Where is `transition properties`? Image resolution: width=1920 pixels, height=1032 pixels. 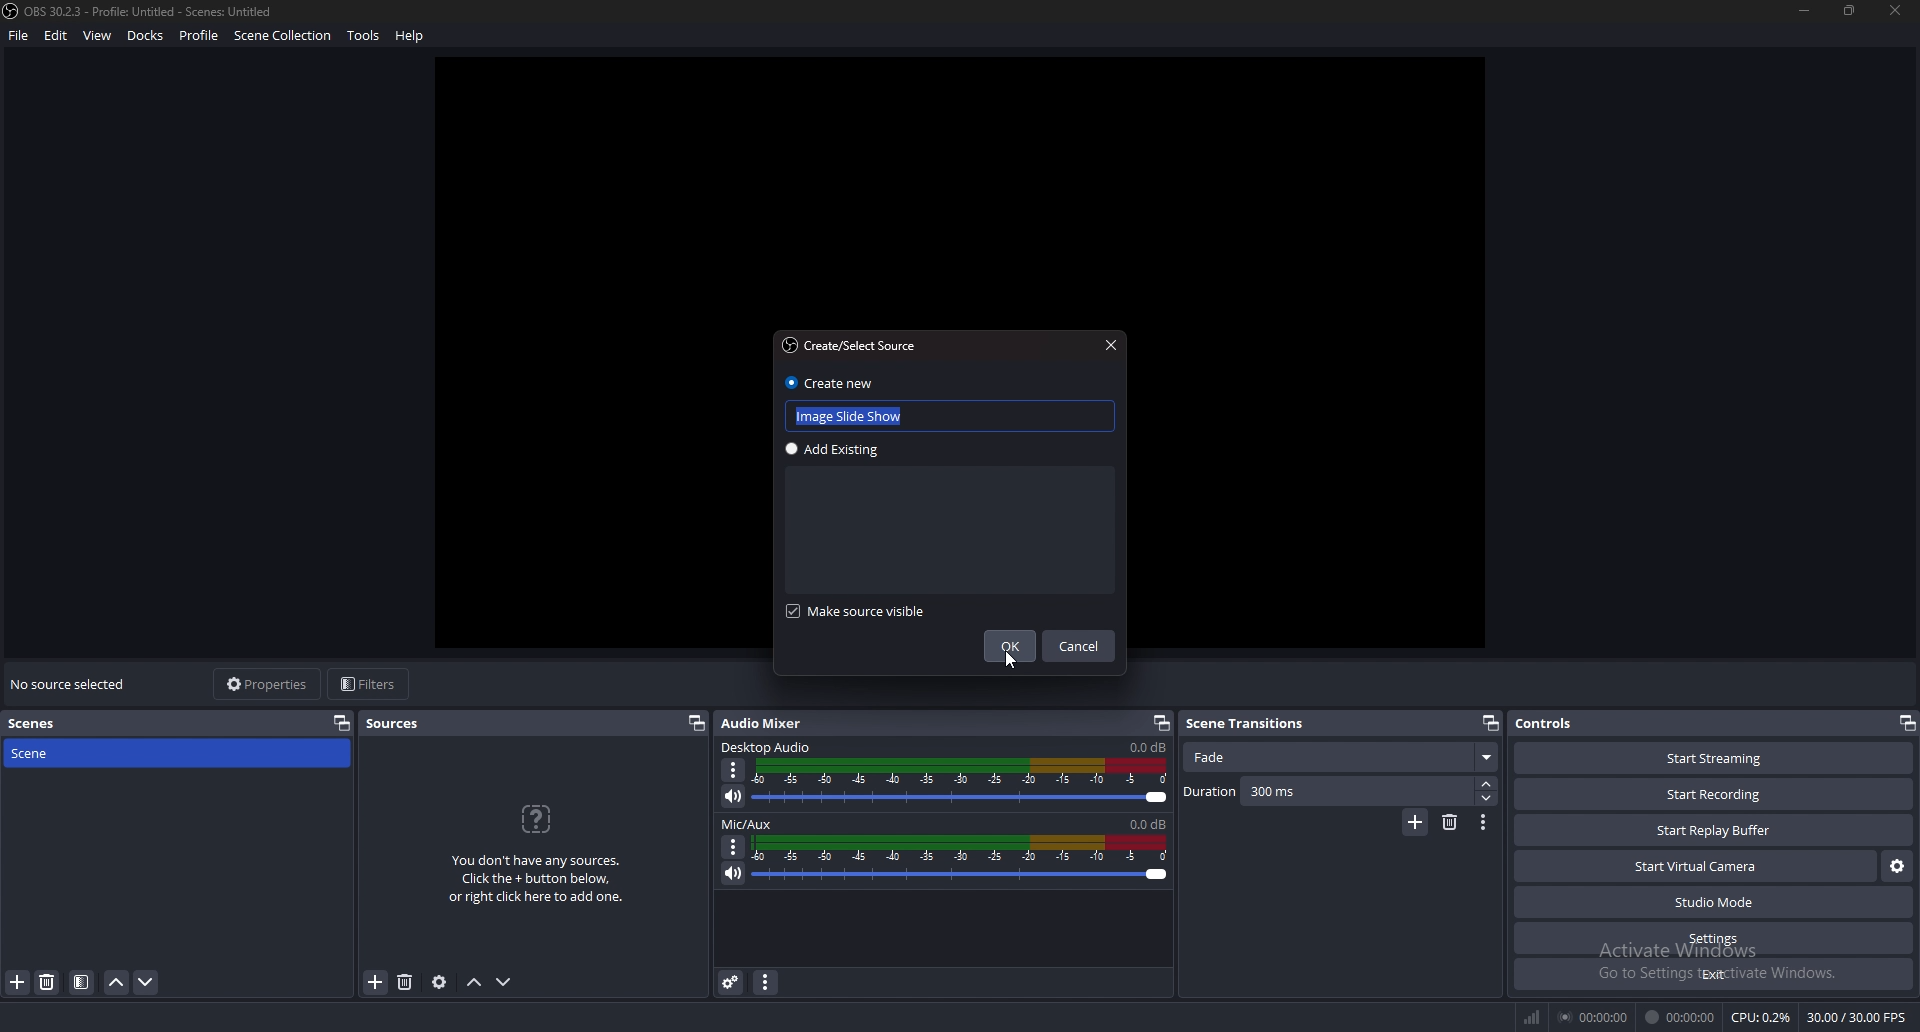
transition properties is located at coordinates (1484, 823).